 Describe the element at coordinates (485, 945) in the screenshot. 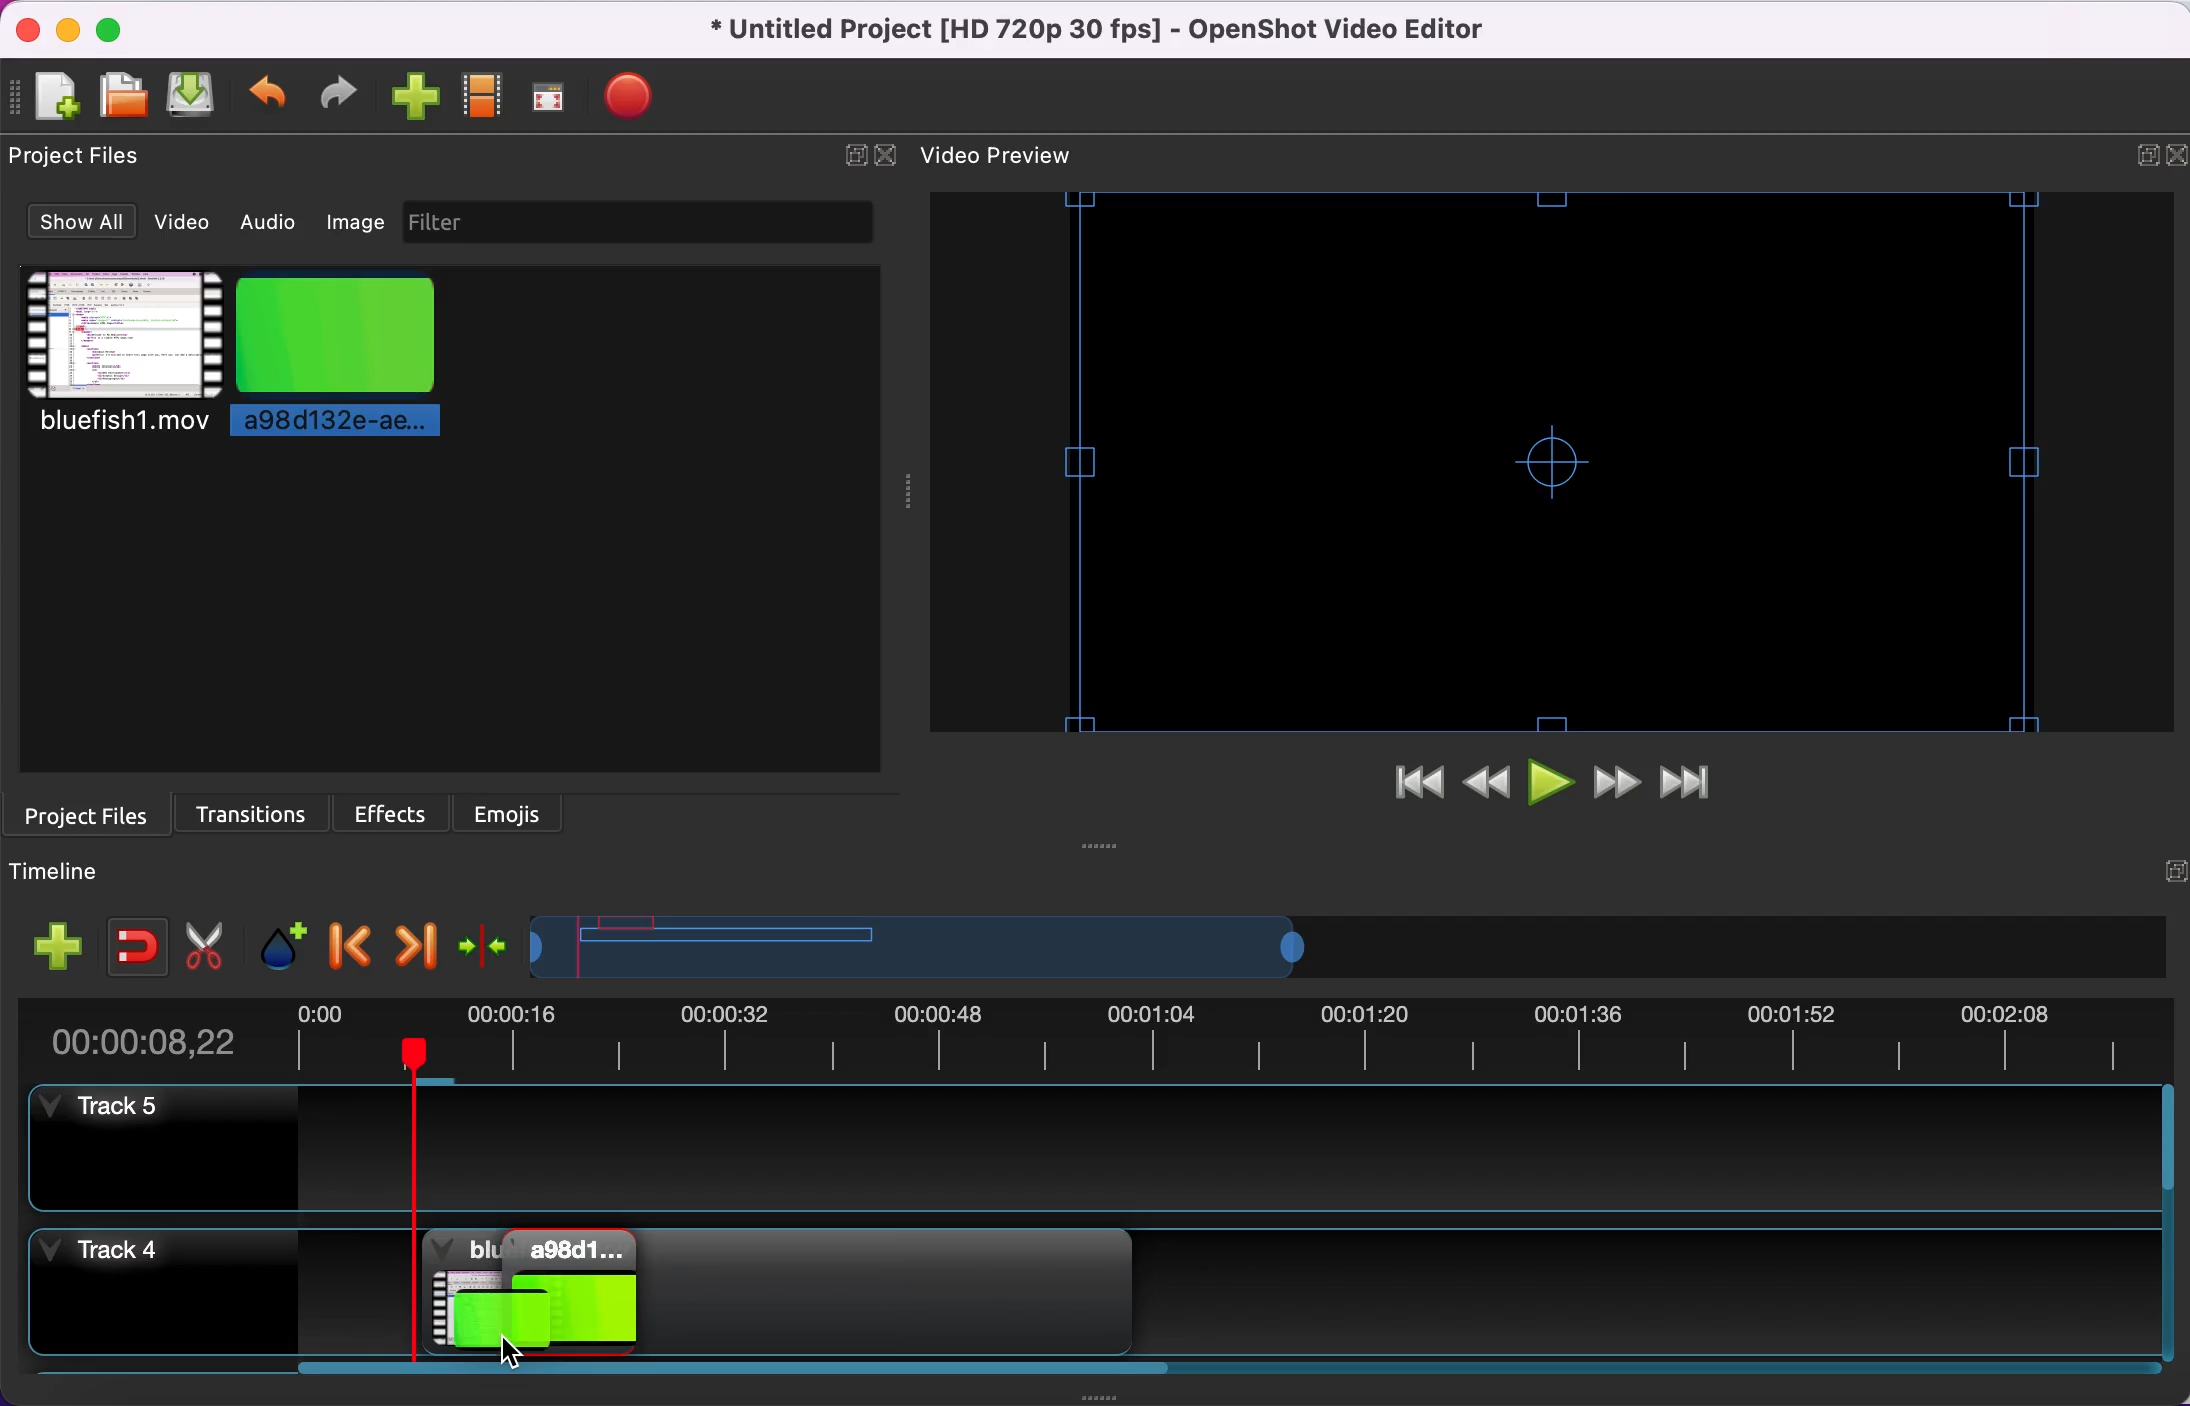

I see `center the timeline` at that location.